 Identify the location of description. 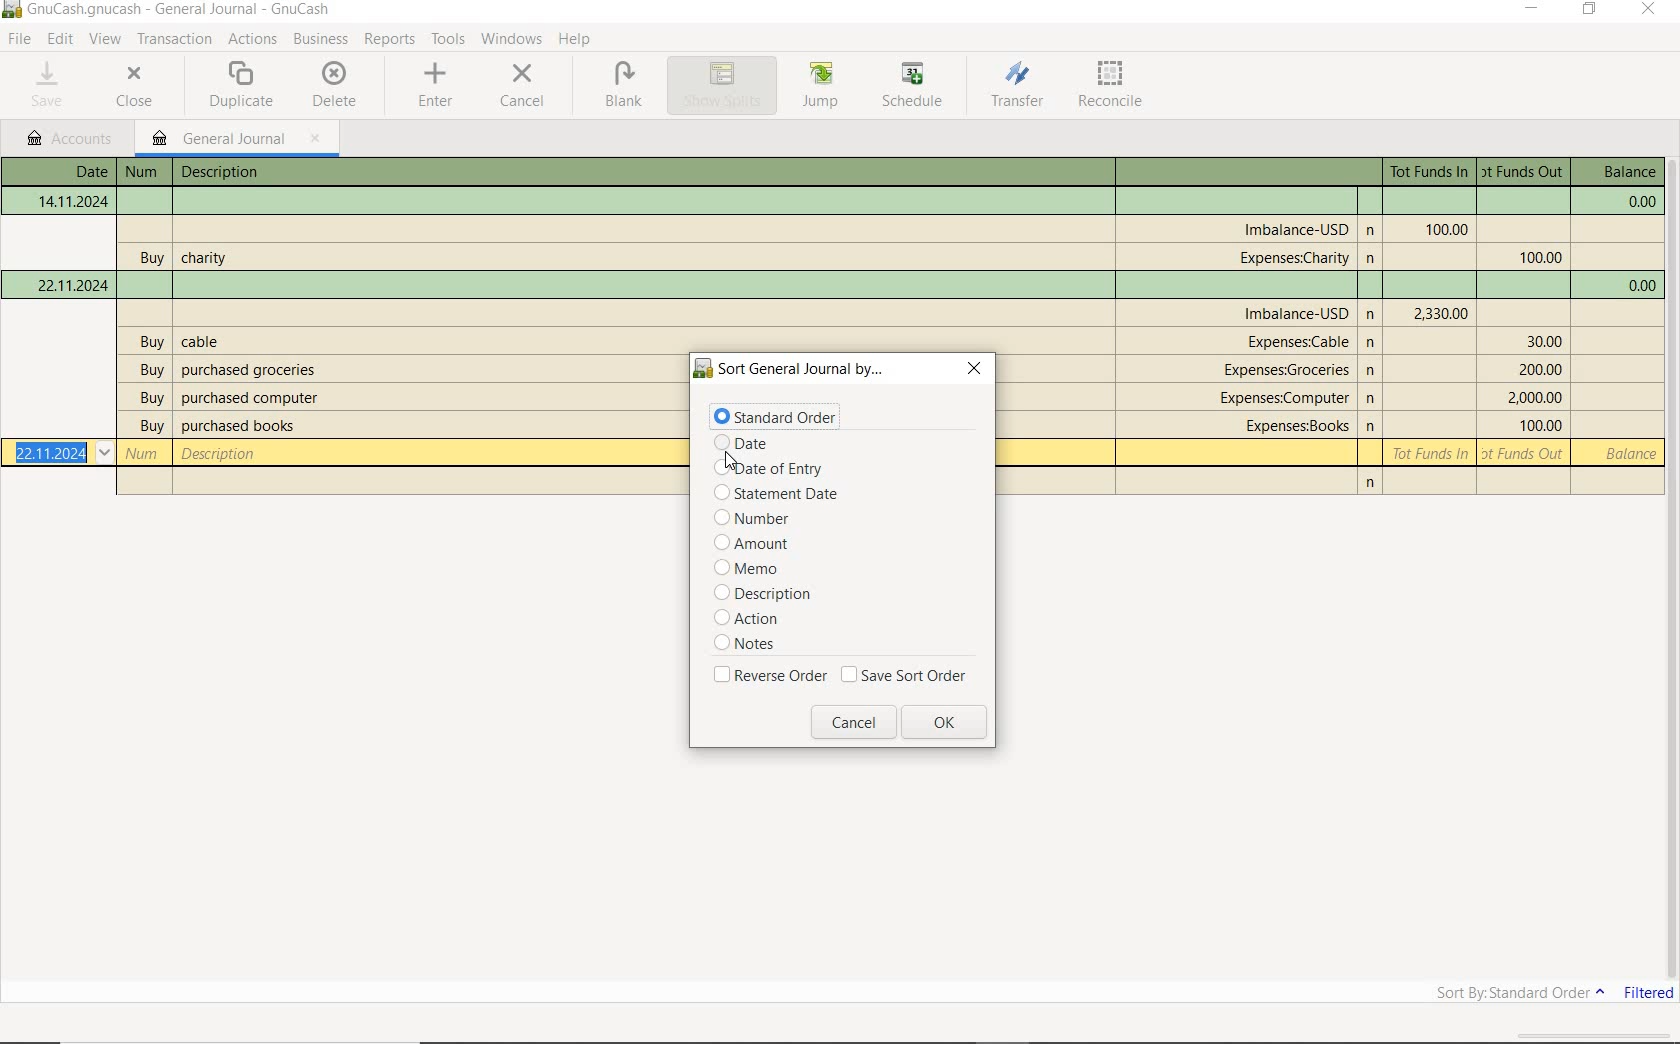
(250, 399).